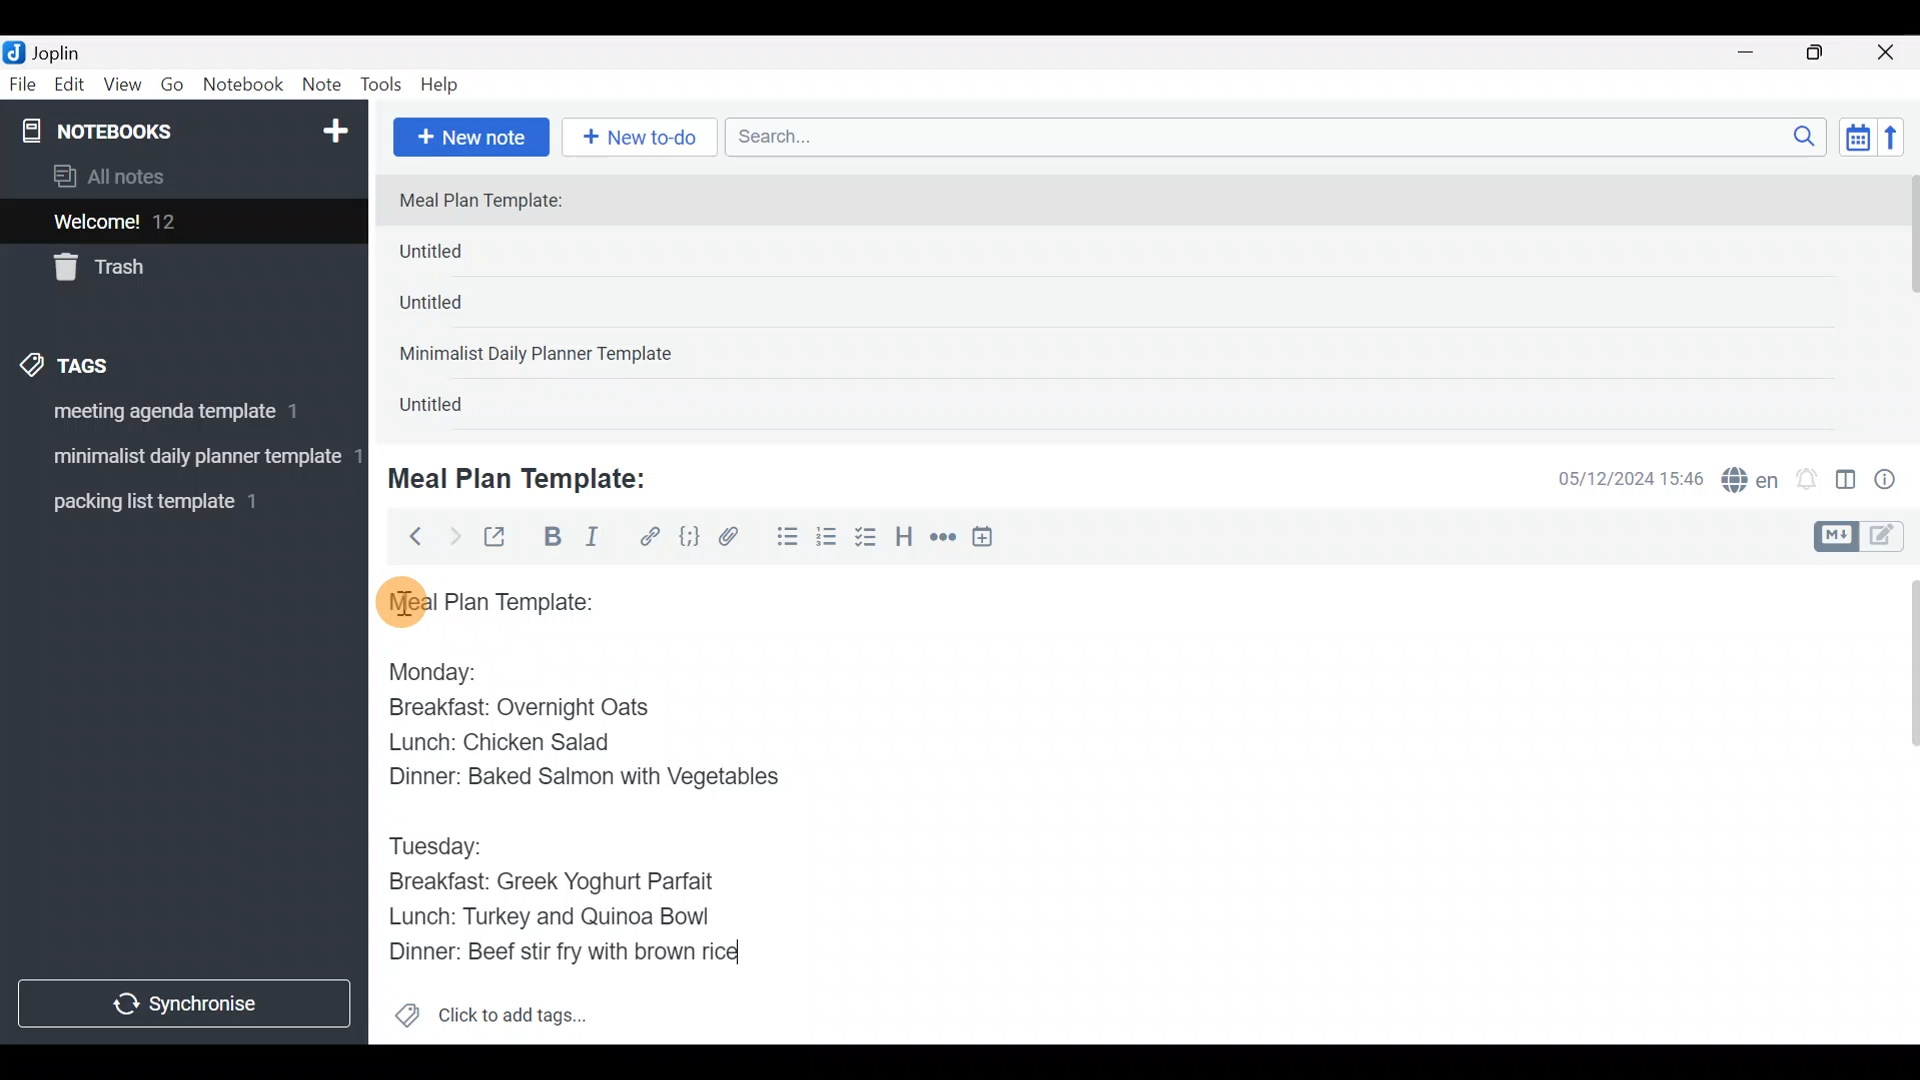  Describe the element at coordinates (172, 89) in the screenshot. I see `Go` at that location.